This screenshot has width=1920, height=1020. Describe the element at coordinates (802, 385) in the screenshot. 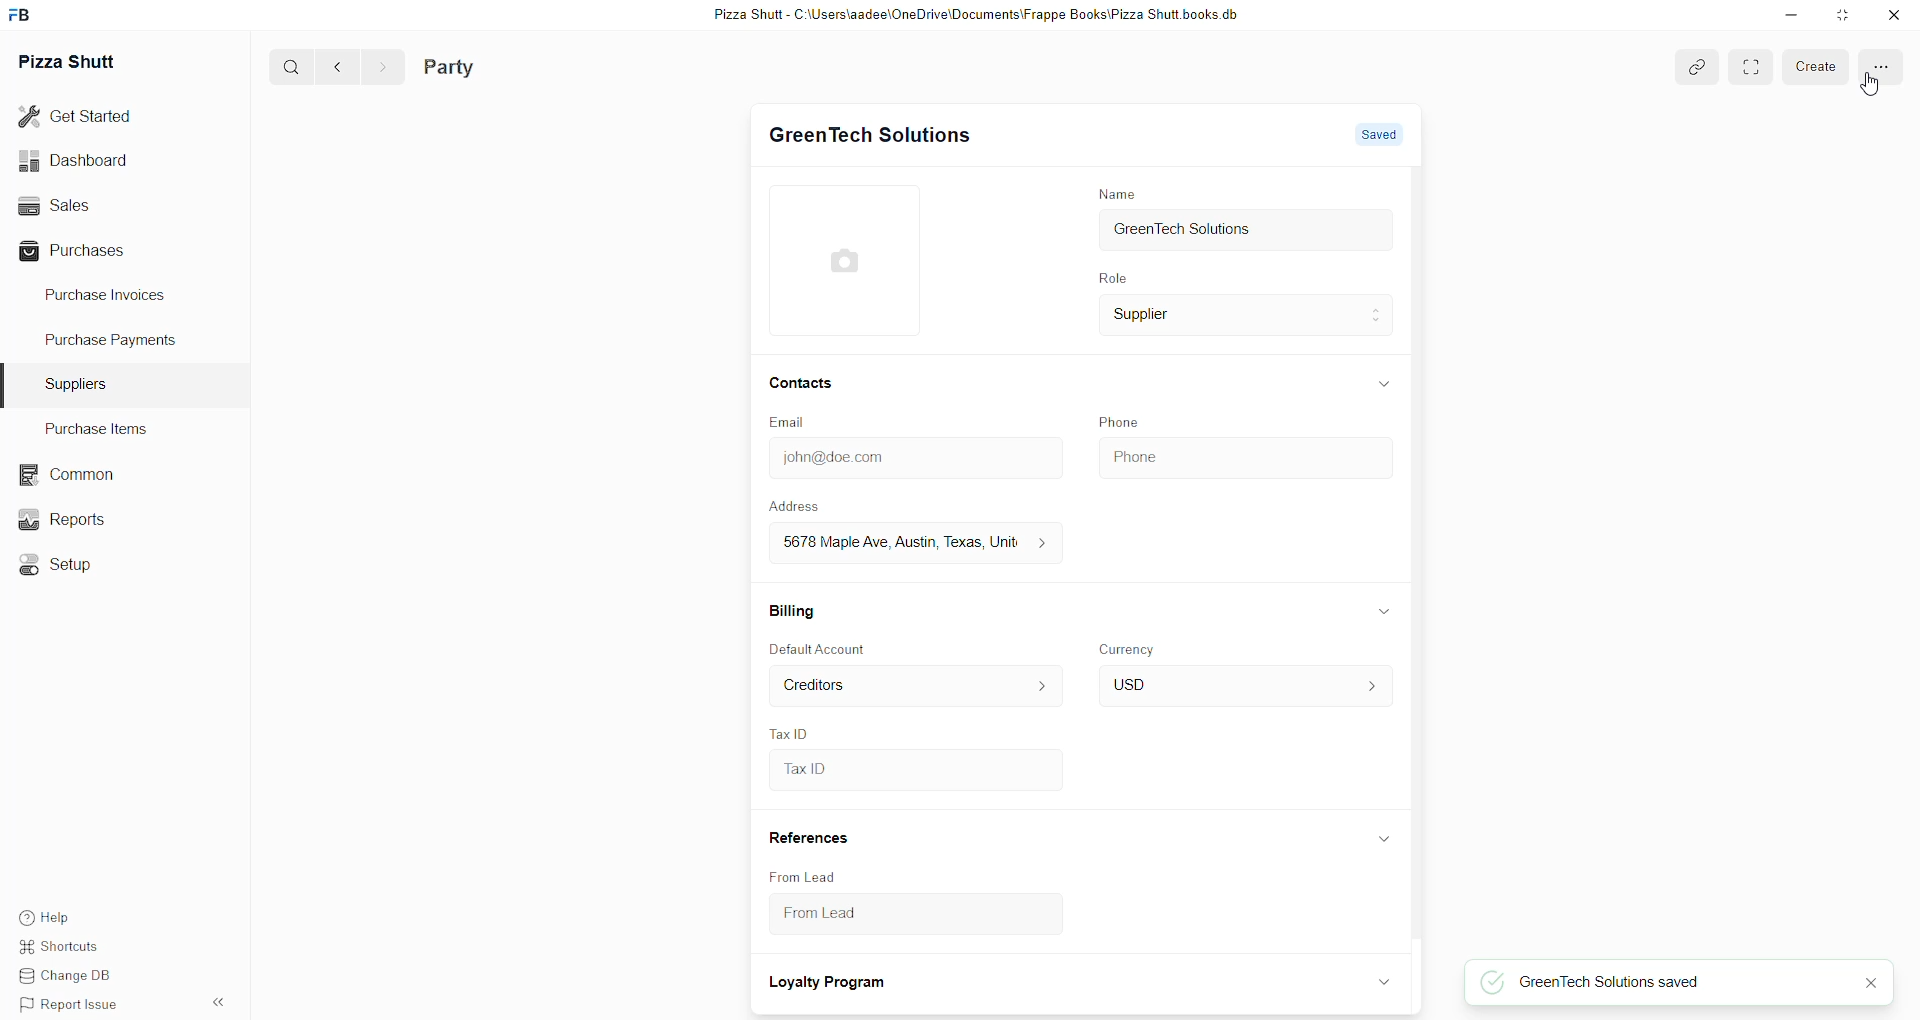

I see `Contacts` at that location.